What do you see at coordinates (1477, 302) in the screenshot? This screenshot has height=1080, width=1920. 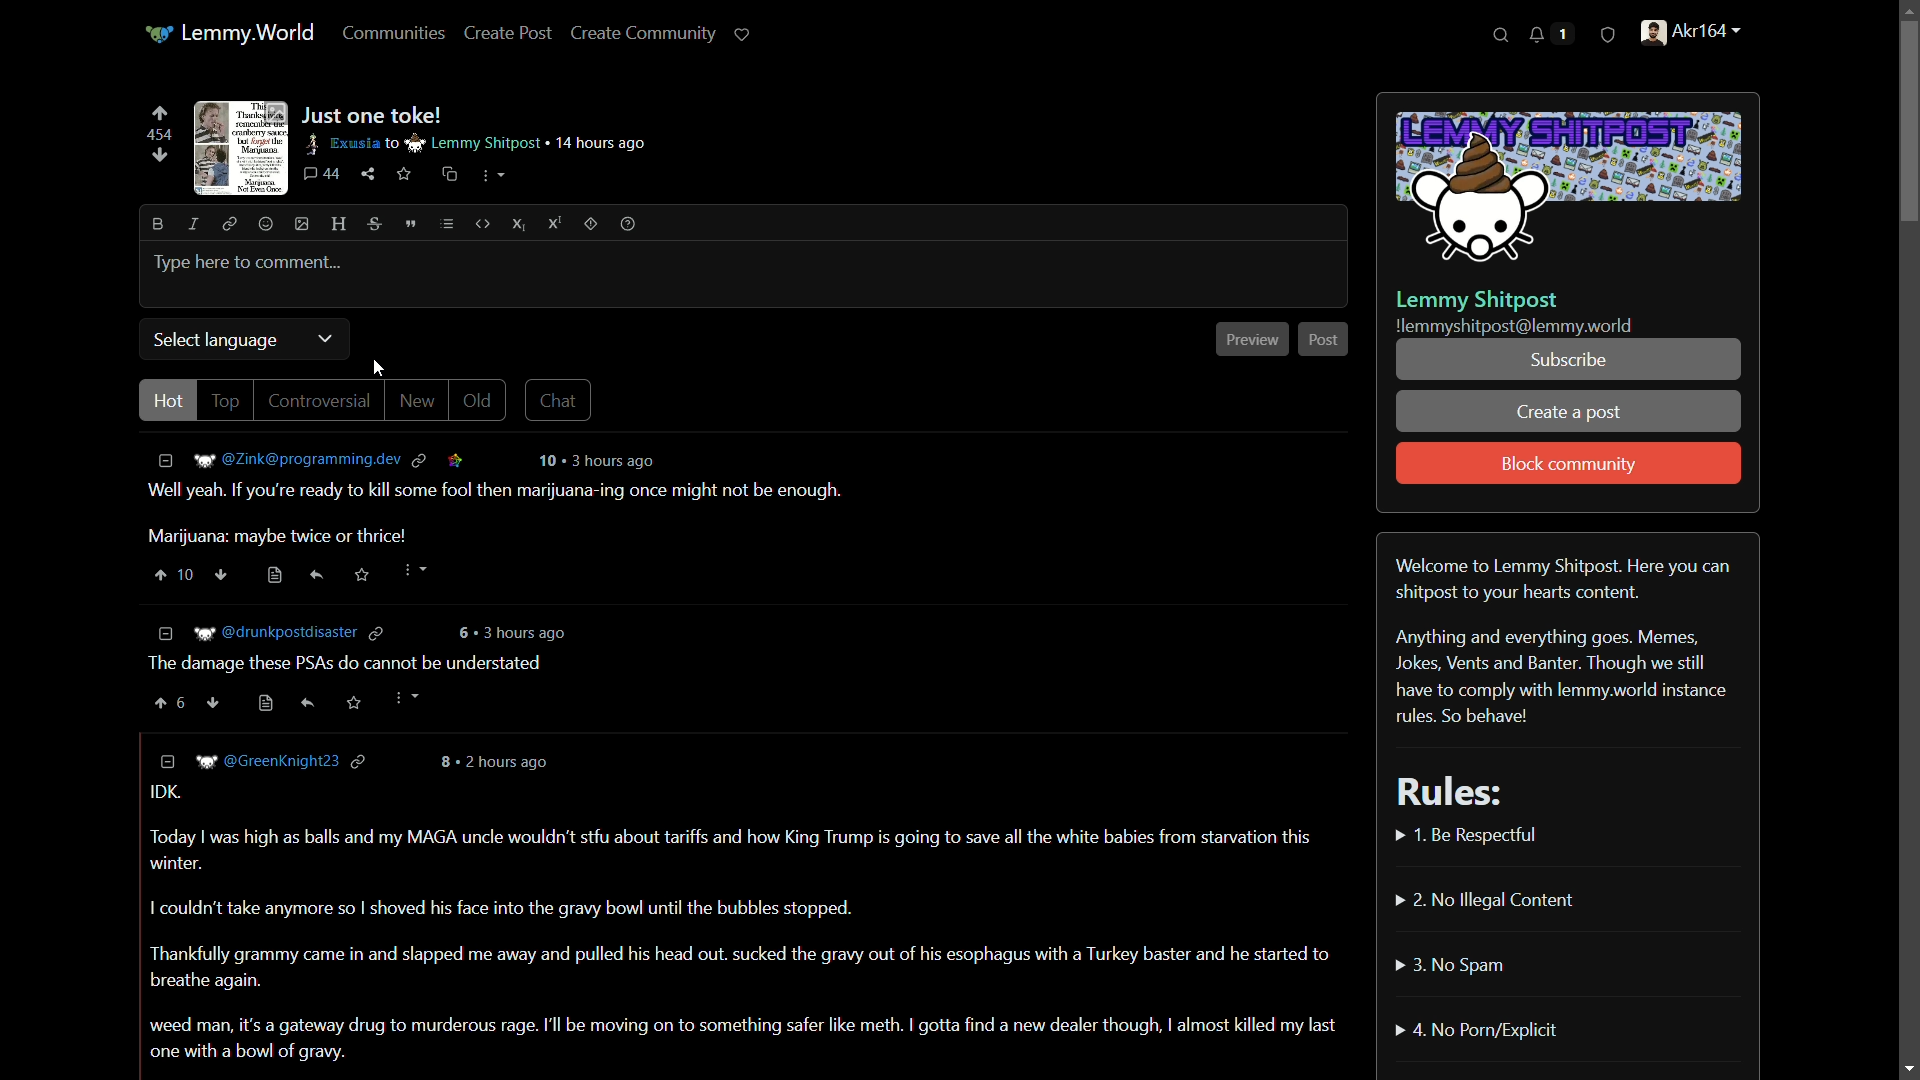 I see `Lemmy Shitpost` at bounding box center [1477, 302].